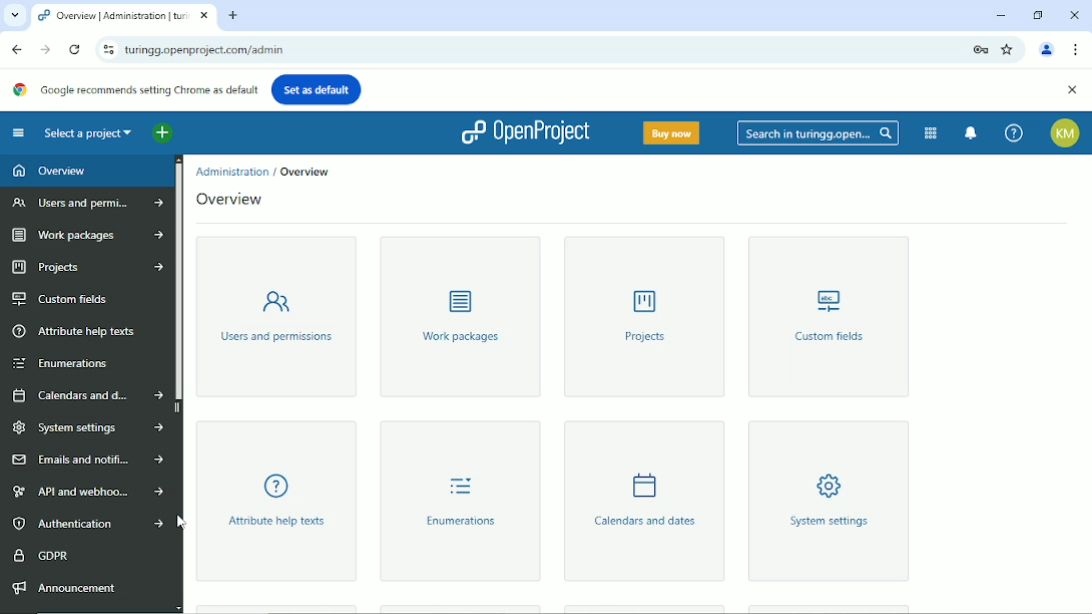 This screenshot has height=614, width=1092. What do you see at coordinates (84, 492) in the screenshot?
I see `API and webhooks` at bounding box center [84, 492].